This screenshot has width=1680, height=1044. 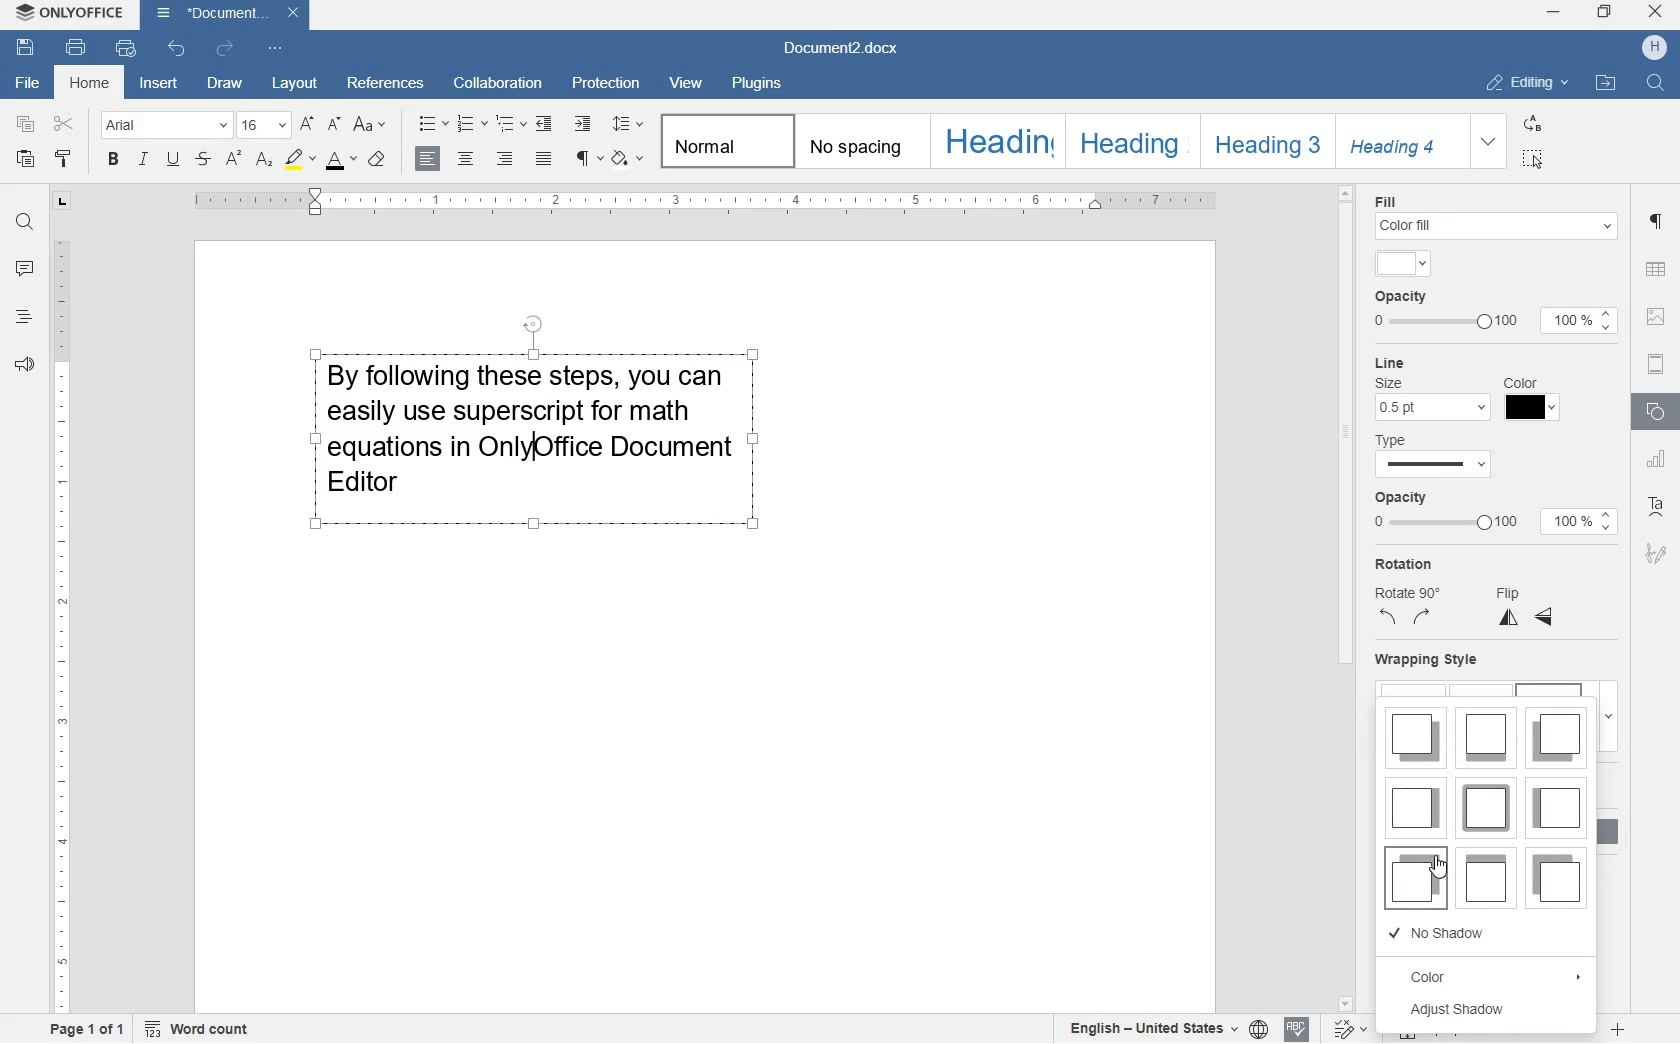 What do you see at coordinates (24, 269) in the screenshot?
I see `comments` at bounding box center [24, 269].